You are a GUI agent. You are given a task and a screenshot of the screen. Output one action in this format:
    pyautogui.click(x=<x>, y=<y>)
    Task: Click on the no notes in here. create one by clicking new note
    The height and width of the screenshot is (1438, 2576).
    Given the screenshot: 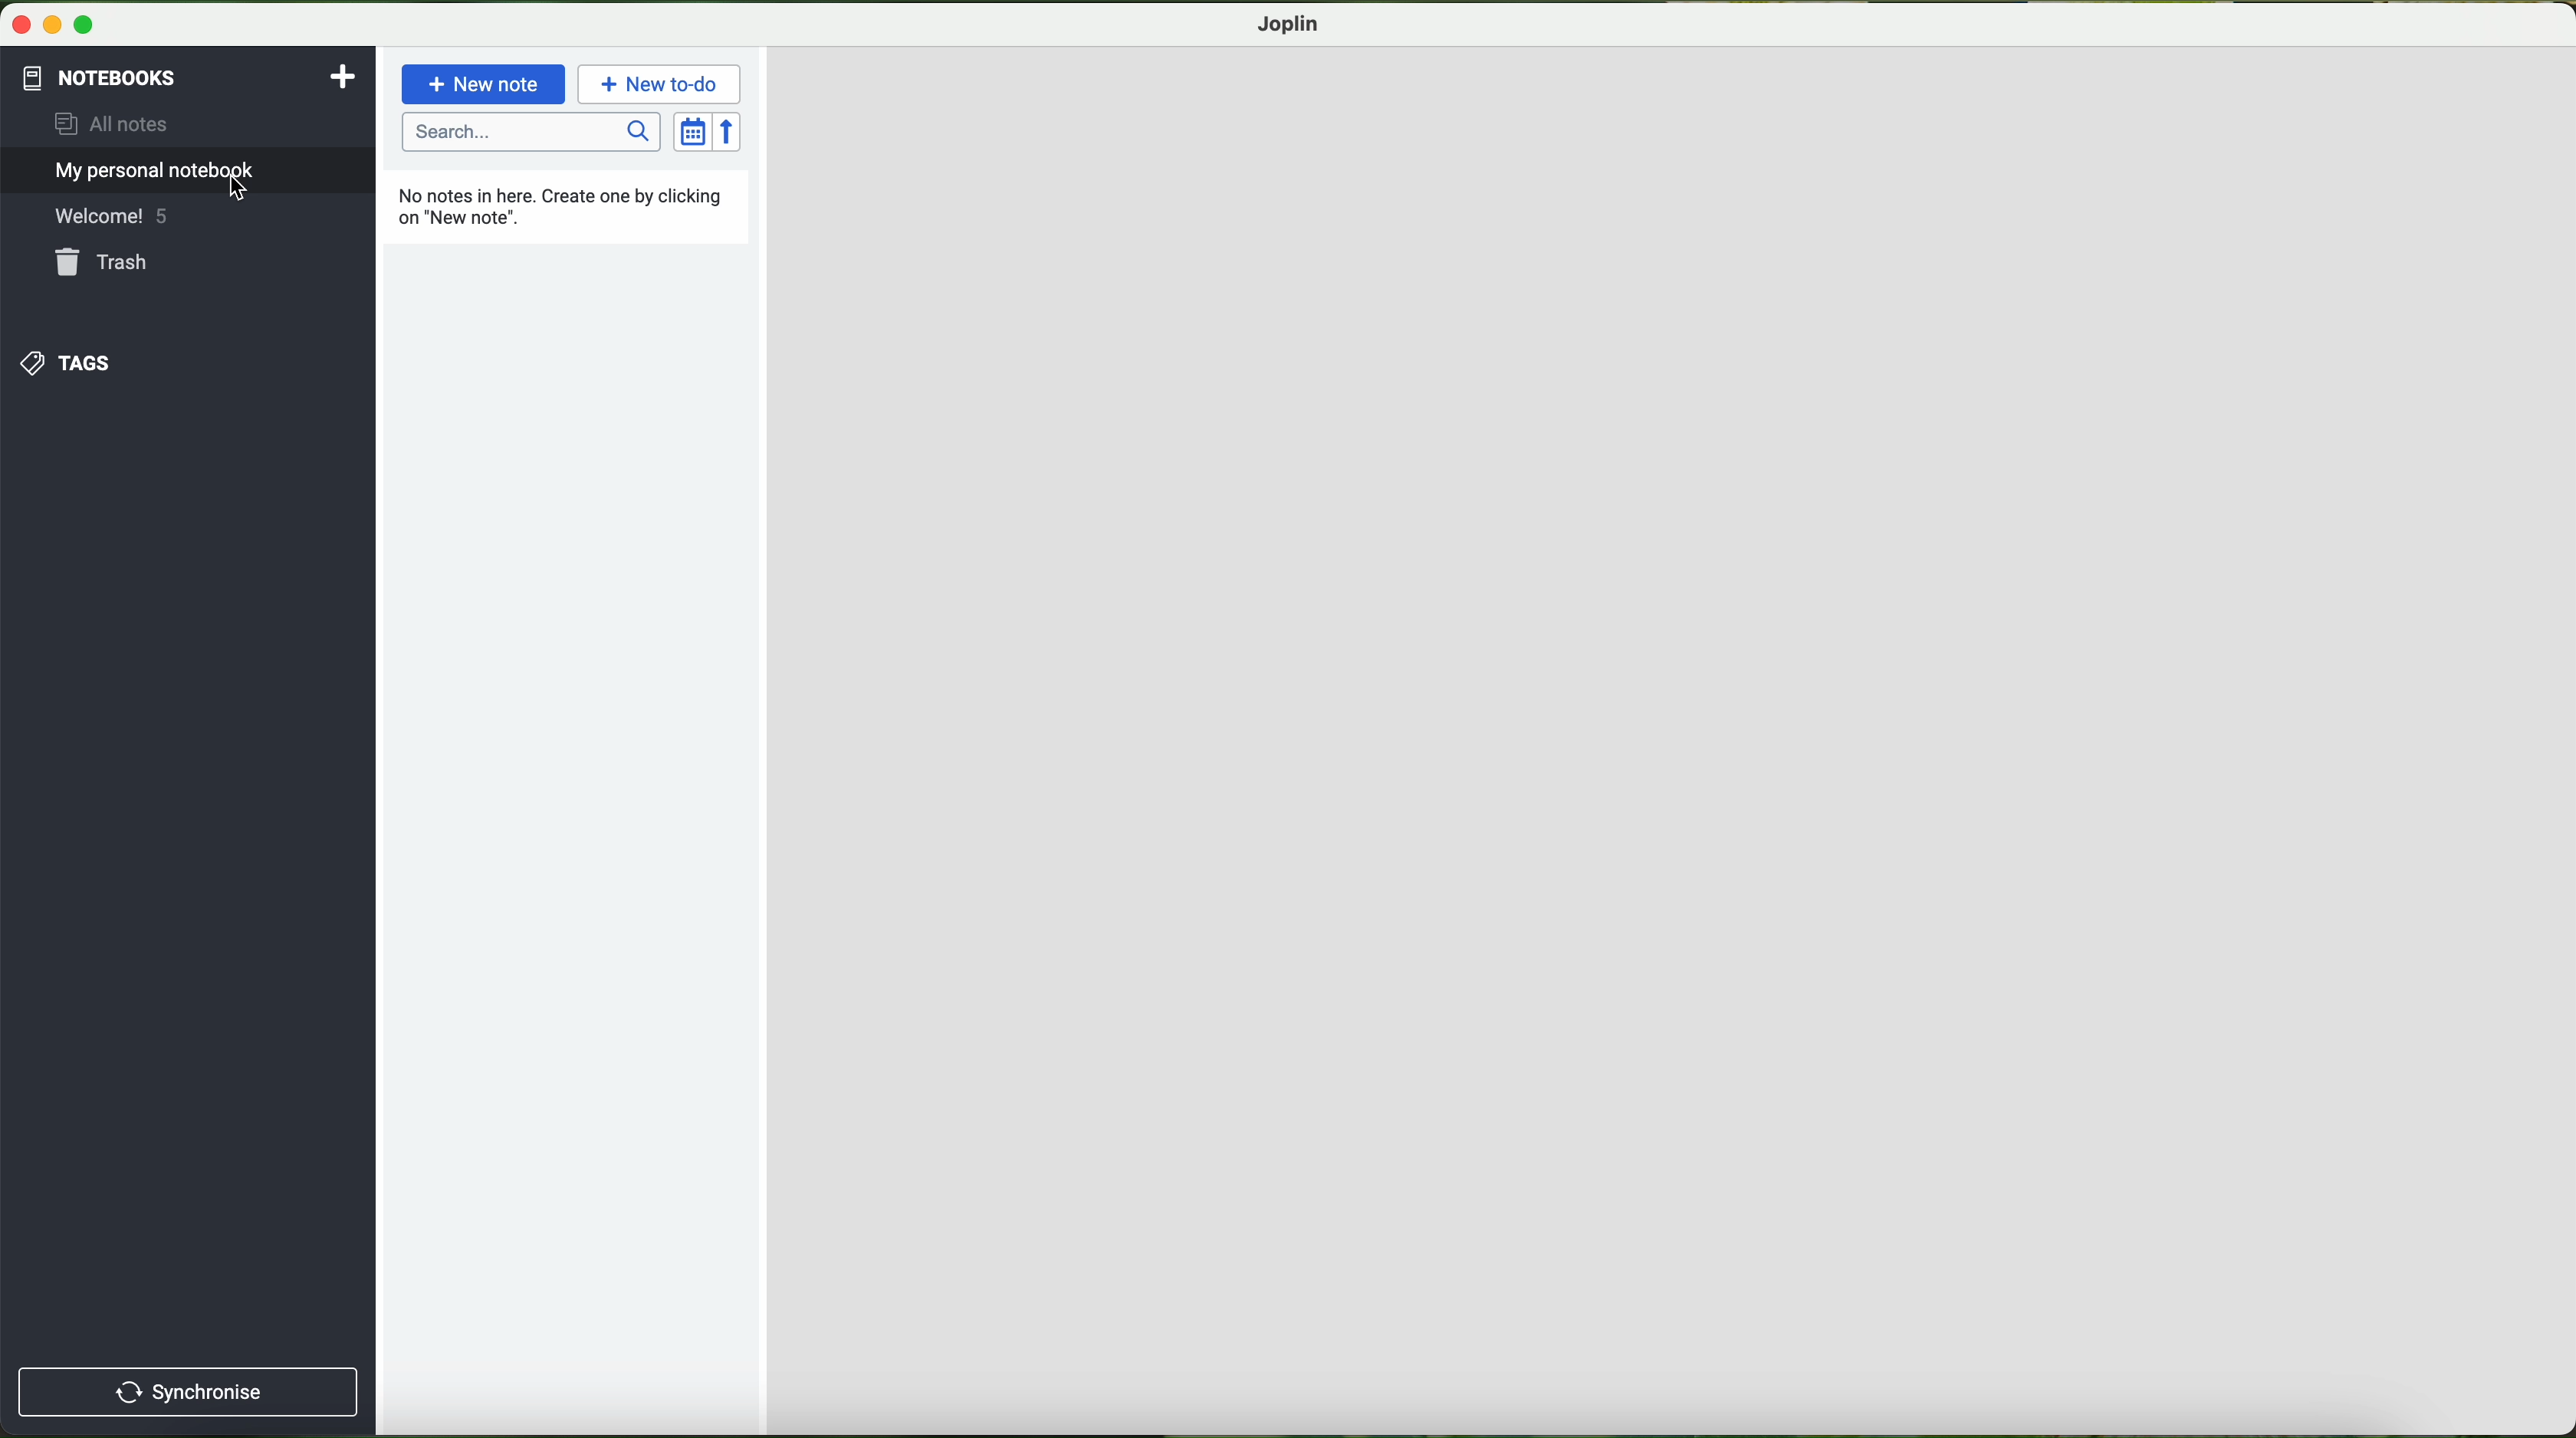 What is the action you would take?
    pyautogui.click(x=565, y=205)
    